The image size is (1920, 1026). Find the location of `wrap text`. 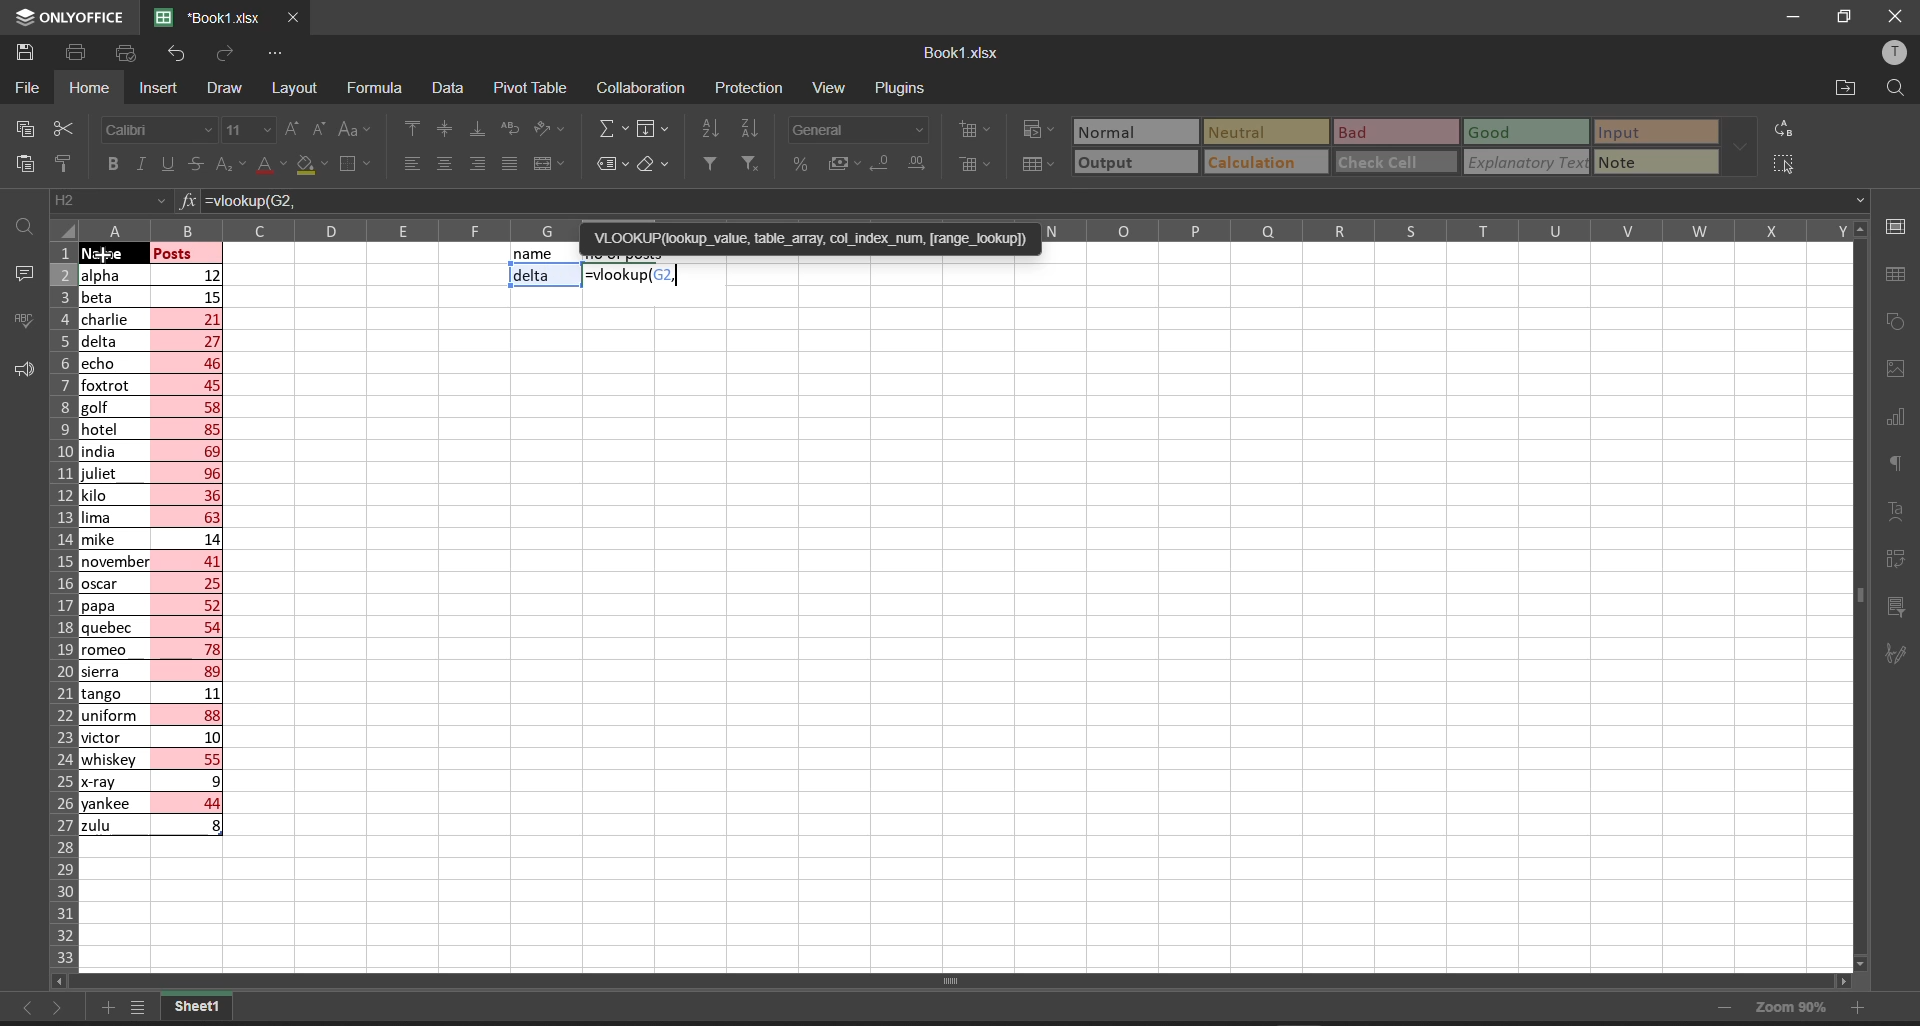

wrap text is located at coordinates (516, 131).